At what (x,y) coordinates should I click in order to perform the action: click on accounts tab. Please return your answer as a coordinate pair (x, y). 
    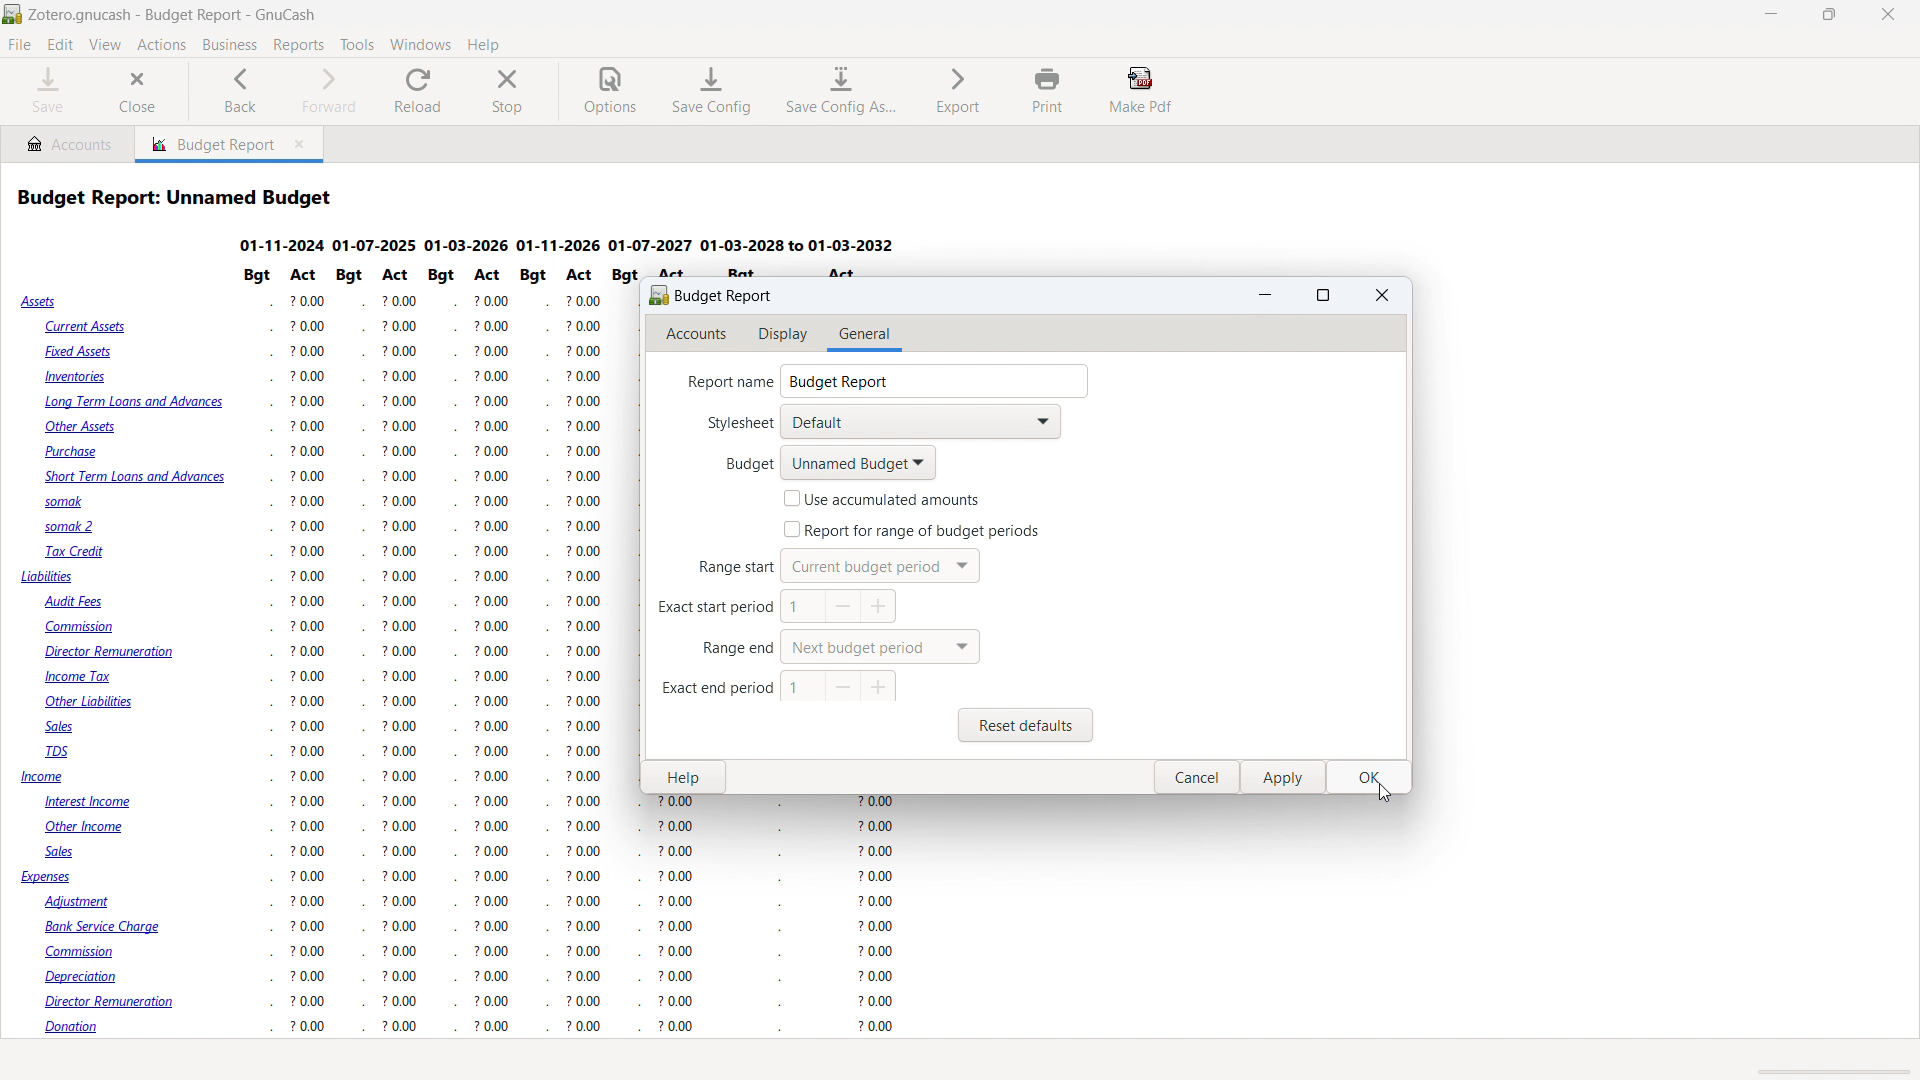
    Looking at the image, I should click on (68, 143).